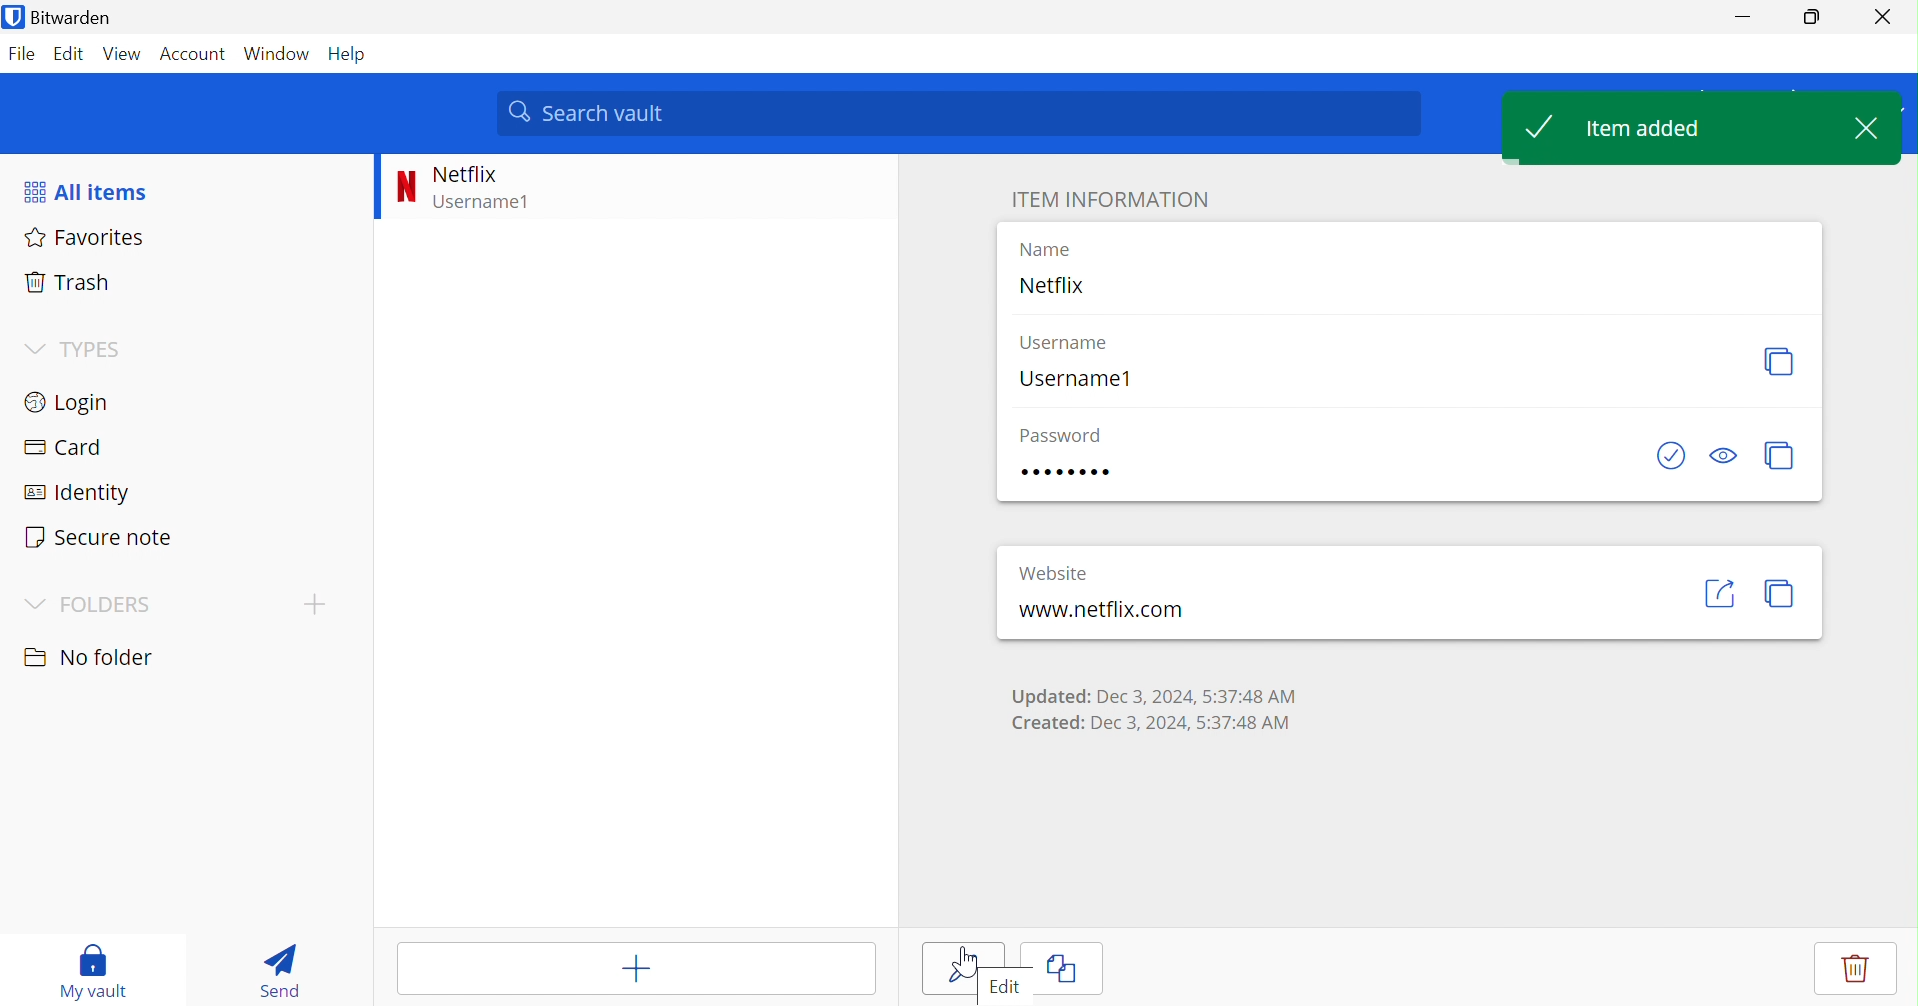 The height and width of the screenshot is (1006, 1918). What do you see at coordinates (1783, 593) in the screenshot?
I see `Copy URI` at bounding box center [1783, 593].